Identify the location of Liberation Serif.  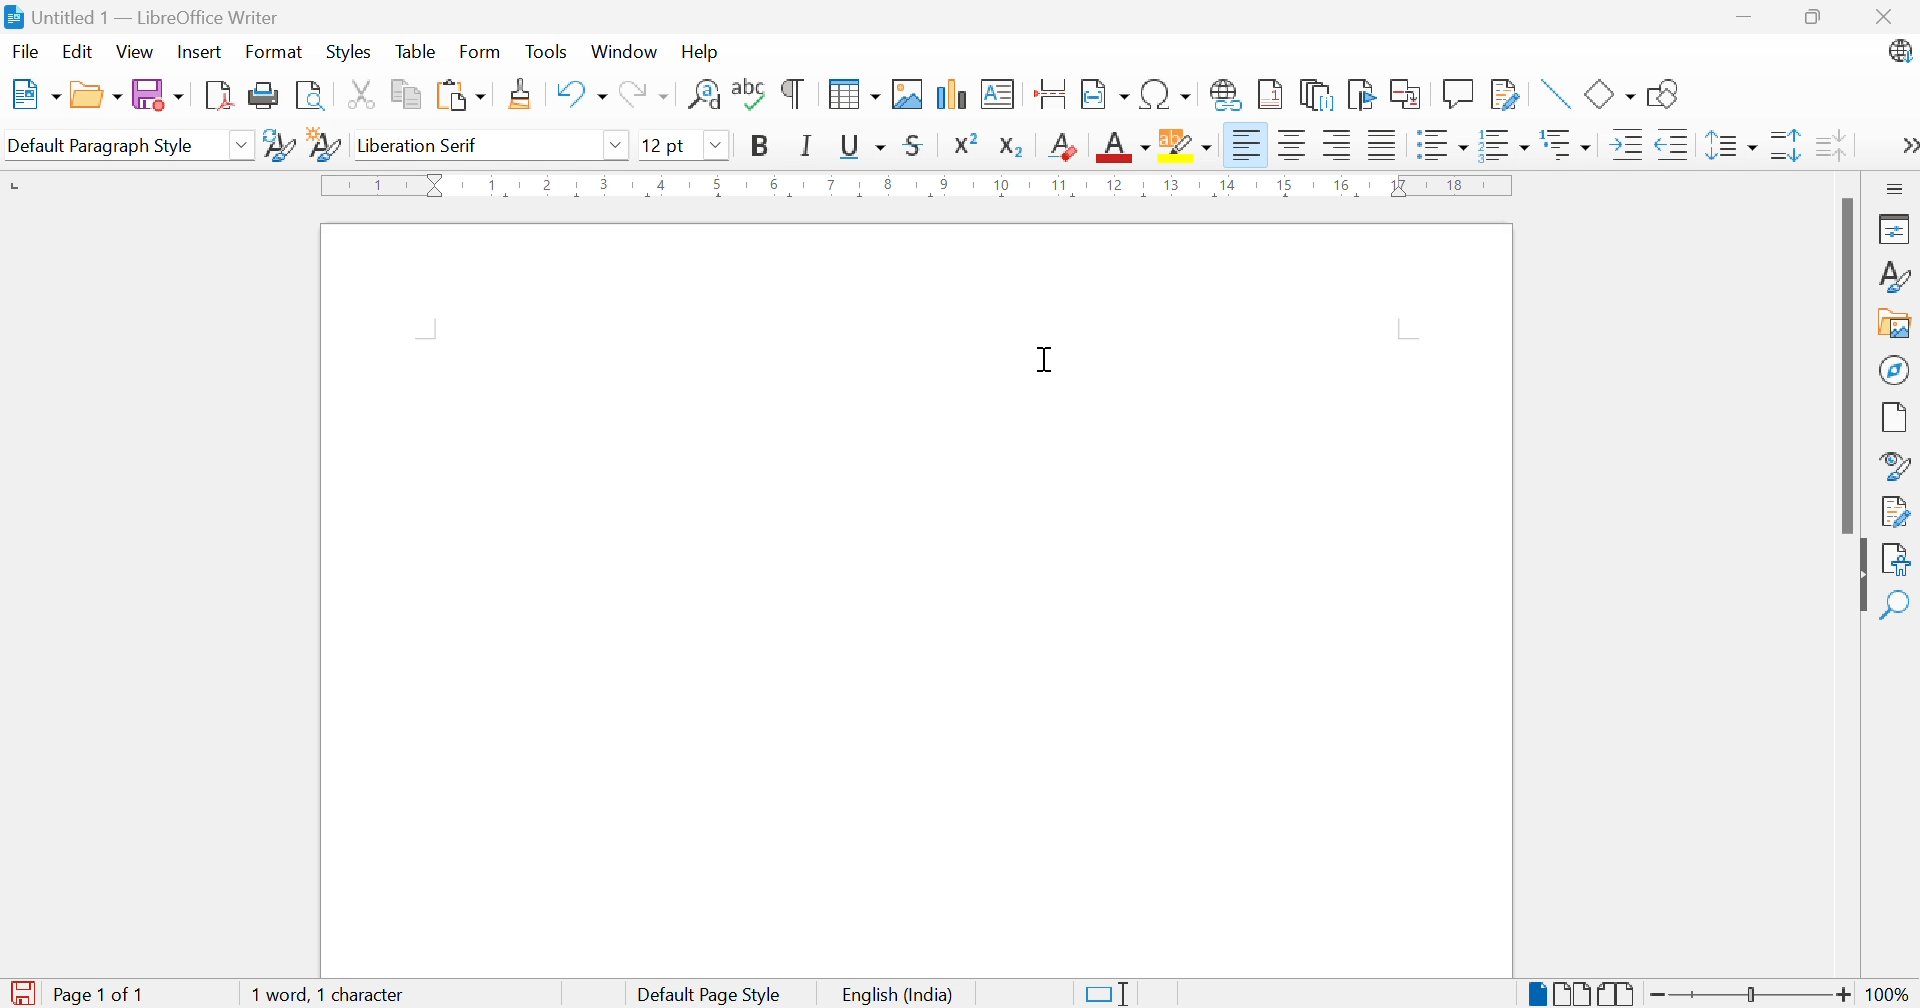
(422, 146).